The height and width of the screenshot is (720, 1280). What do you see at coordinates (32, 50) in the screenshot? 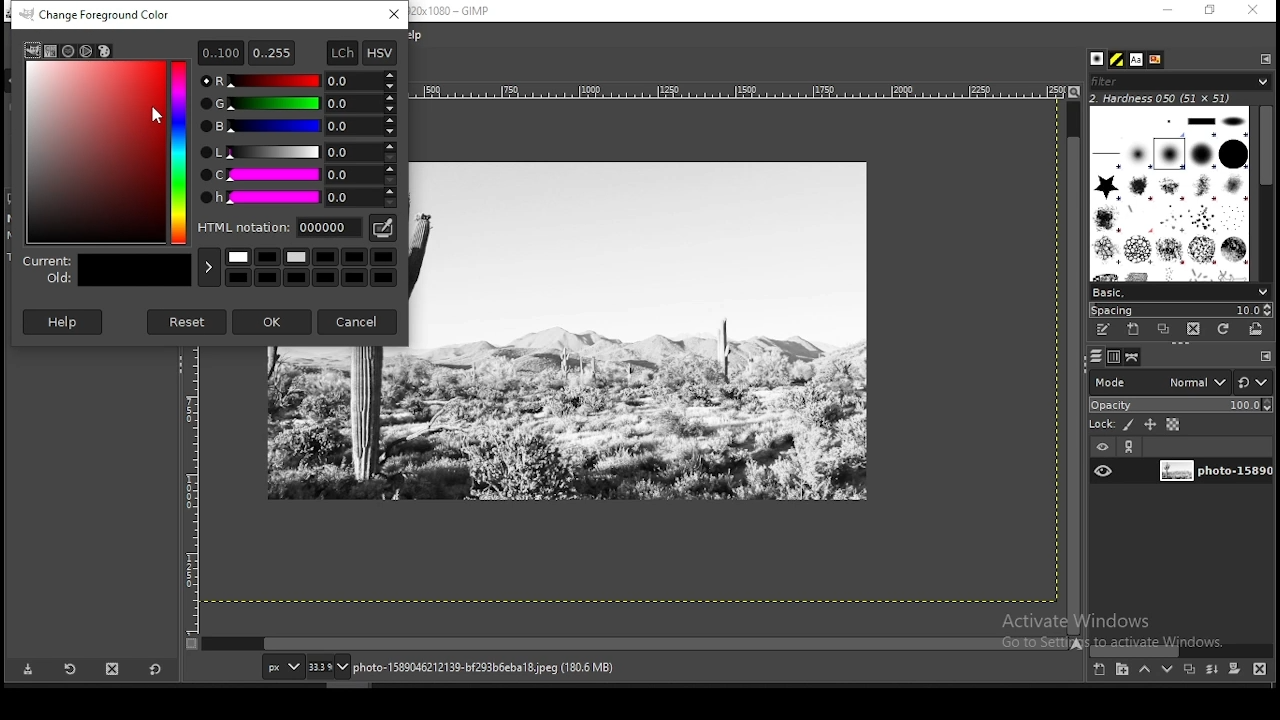
I see `gimp` at bounding box center [32, 50].